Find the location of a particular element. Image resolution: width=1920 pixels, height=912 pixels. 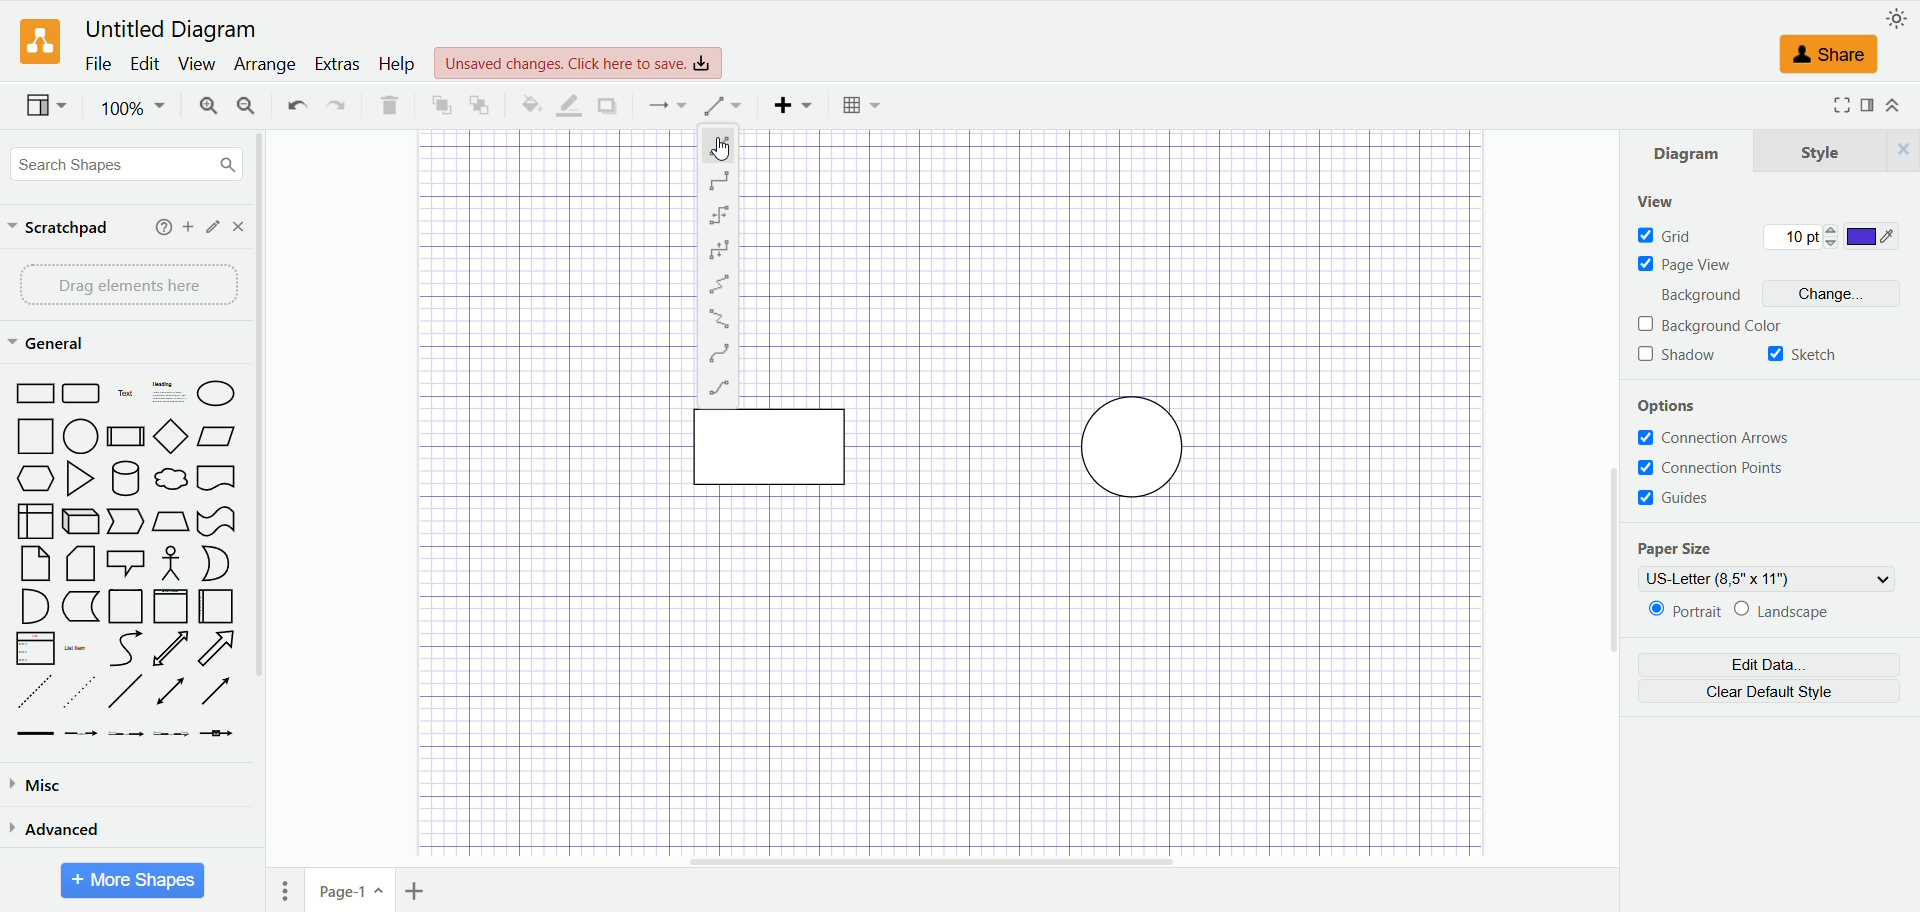

Entity Relation is located at coordinates (719, 388).